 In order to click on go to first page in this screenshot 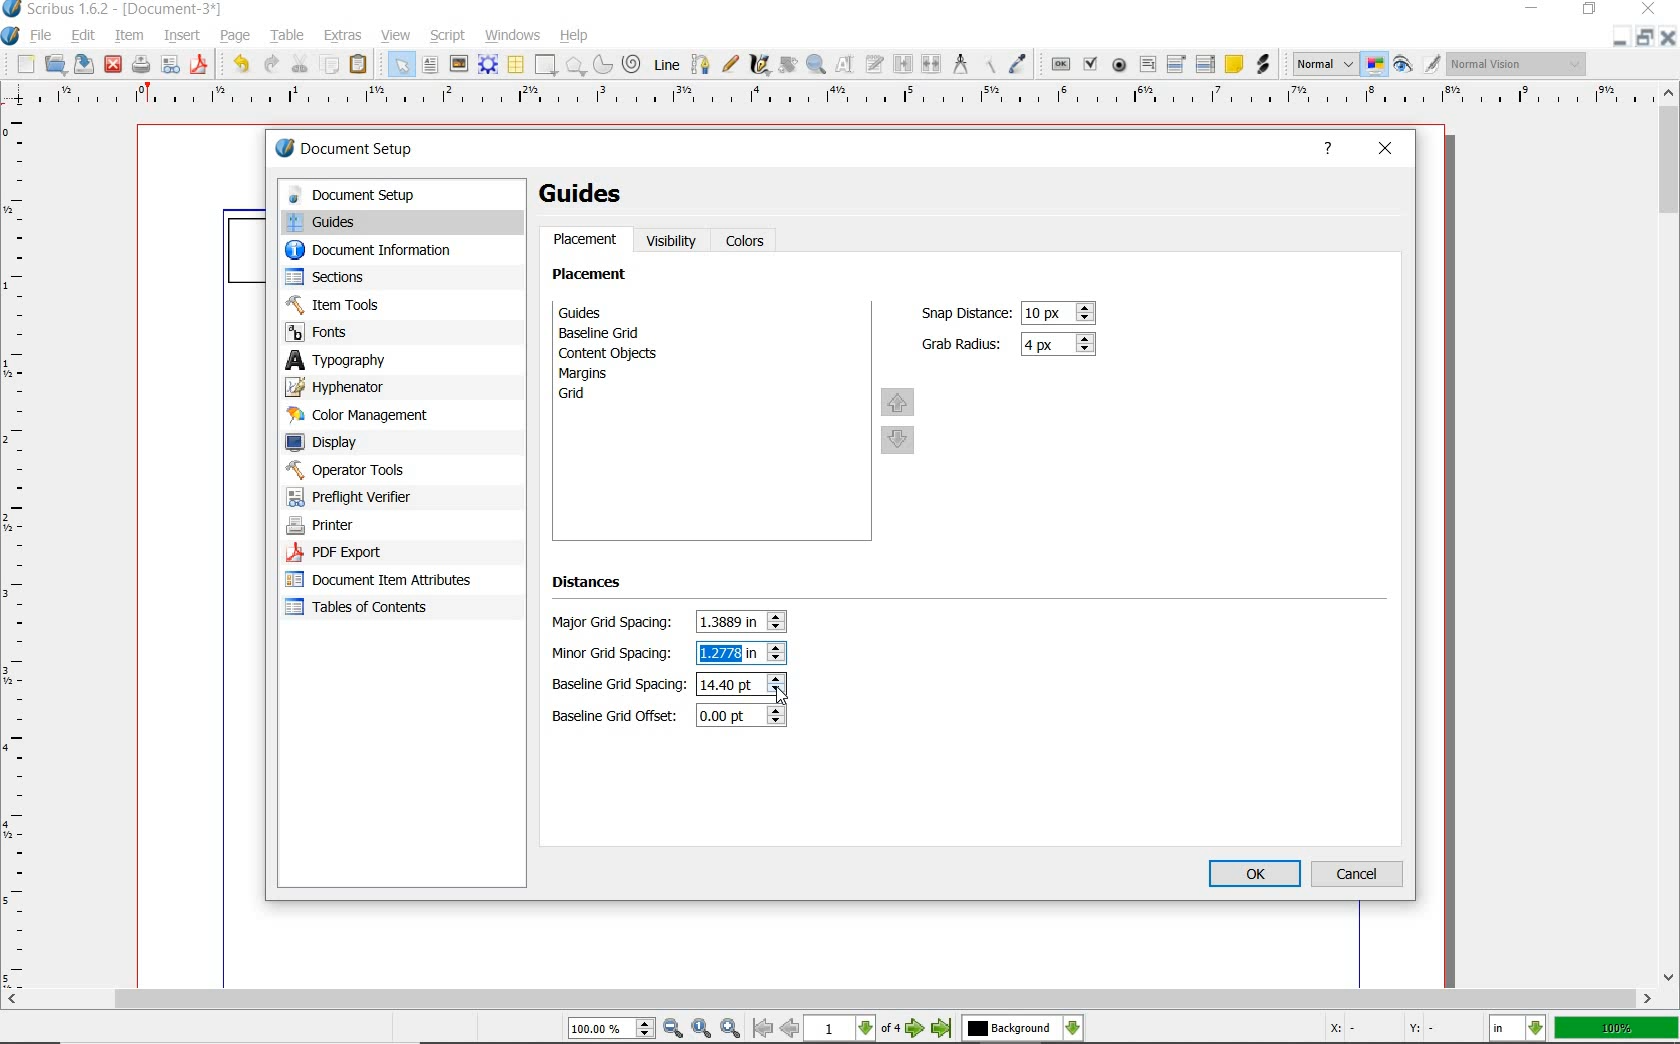, I will do `click(763, 1029)`.